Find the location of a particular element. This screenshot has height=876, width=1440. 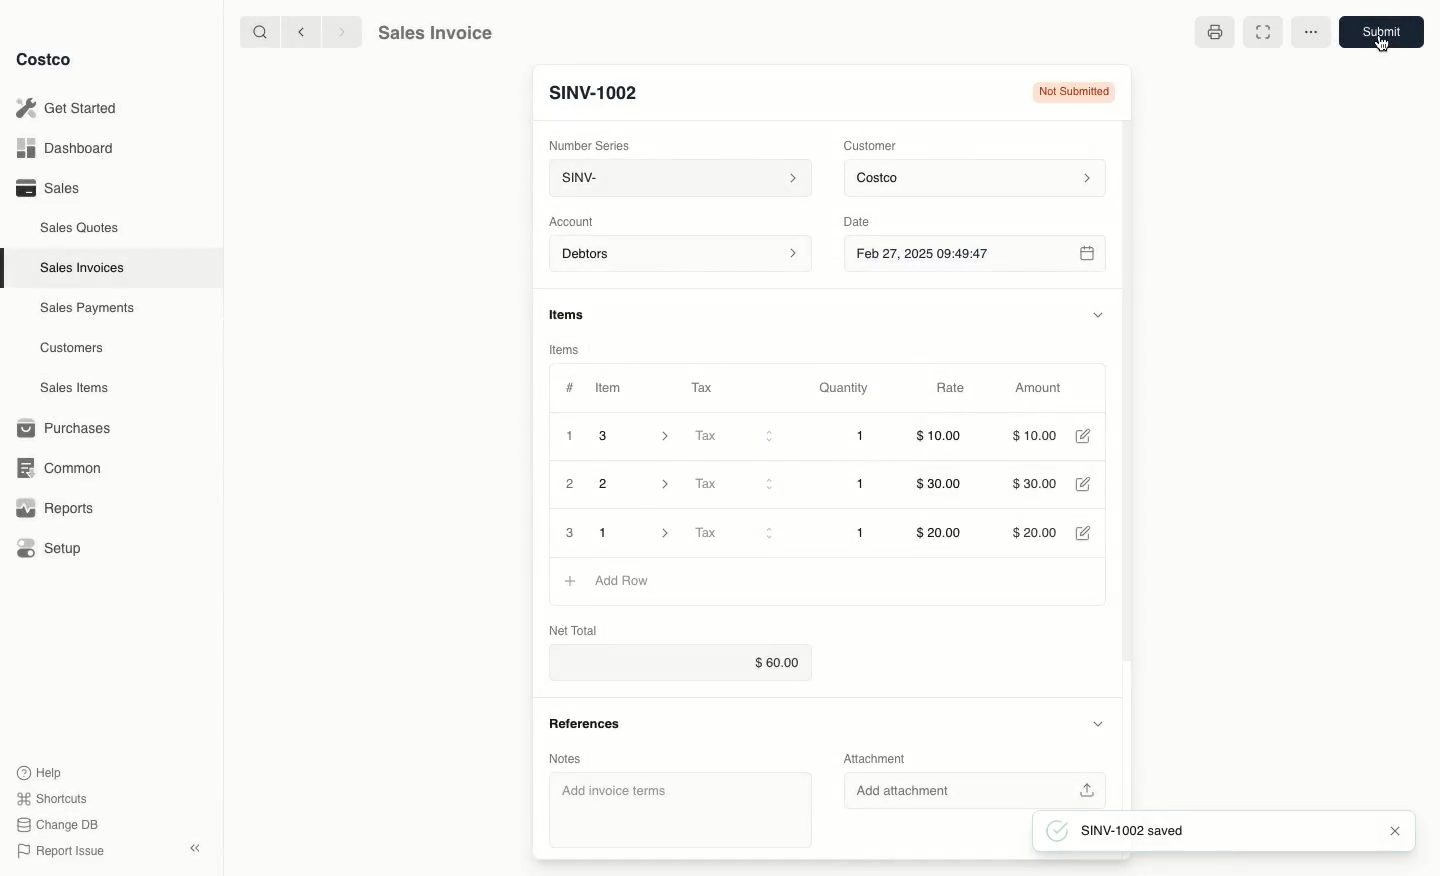

Sales Invoices is located at coordinates (85, 267).